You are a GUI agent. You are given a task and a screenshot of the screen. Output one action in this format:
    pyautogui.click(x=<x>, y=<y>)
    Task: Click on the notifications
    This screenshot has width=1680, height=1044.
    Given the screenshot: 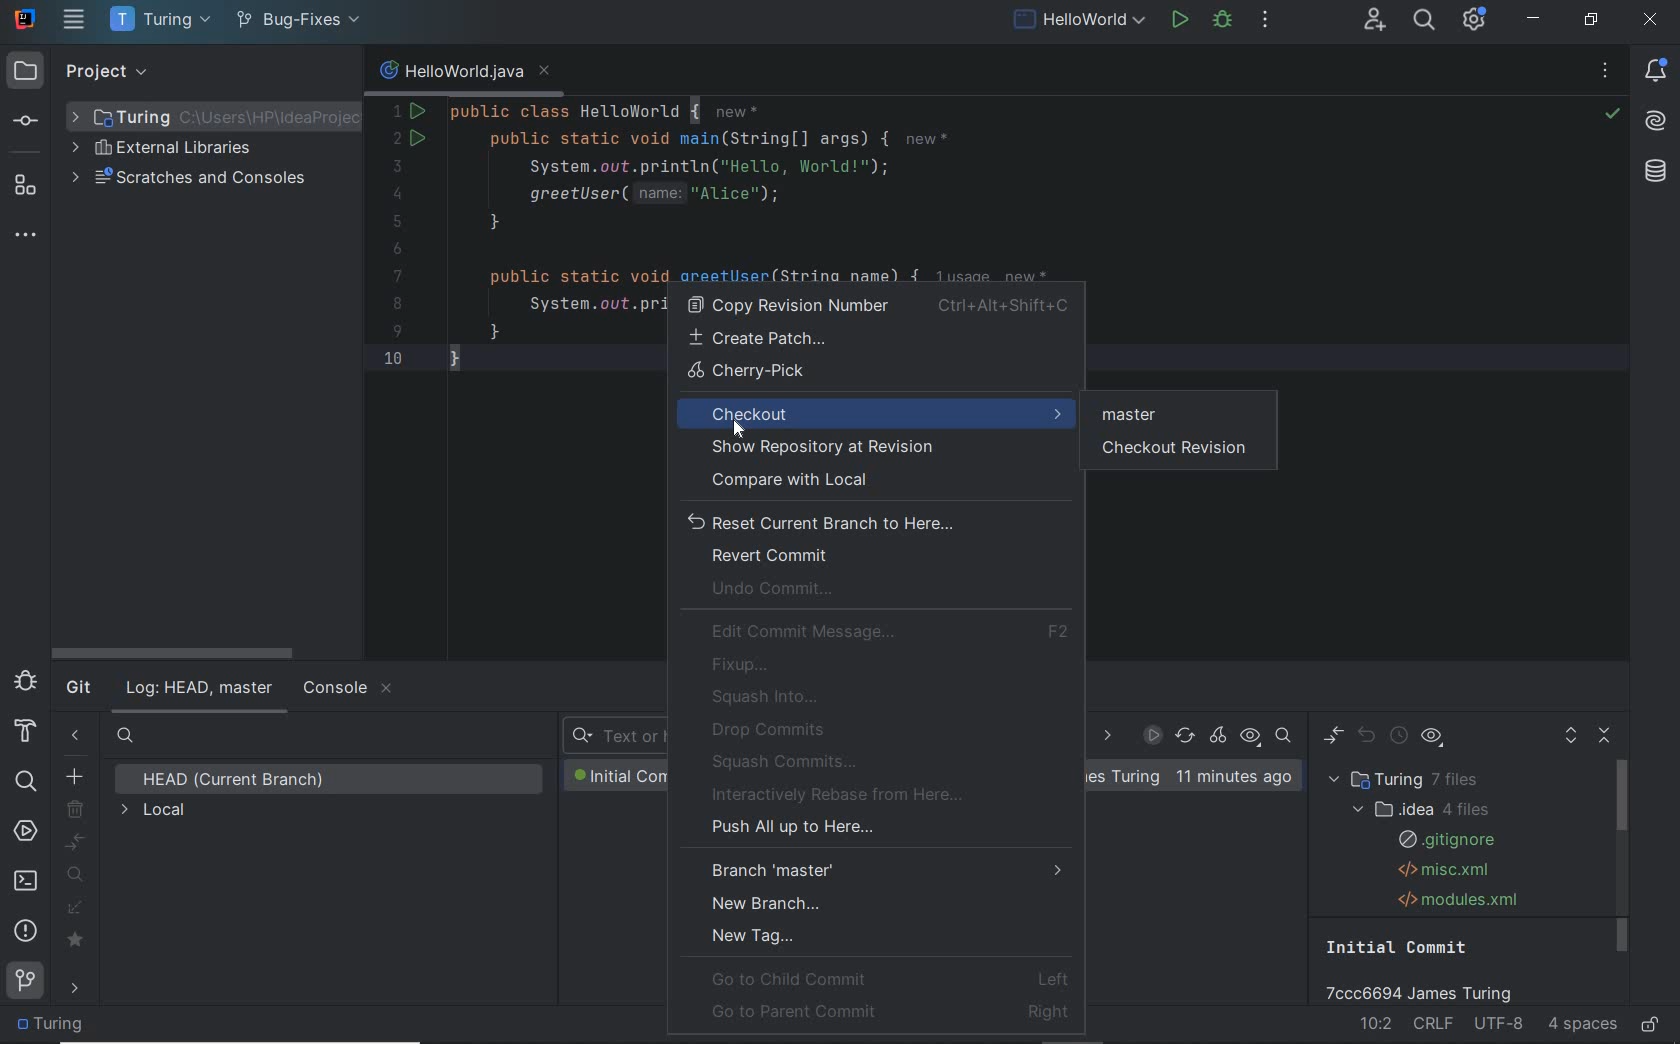 What is the action you would take?
    pyautogui.click(x=1657, y=72)
    